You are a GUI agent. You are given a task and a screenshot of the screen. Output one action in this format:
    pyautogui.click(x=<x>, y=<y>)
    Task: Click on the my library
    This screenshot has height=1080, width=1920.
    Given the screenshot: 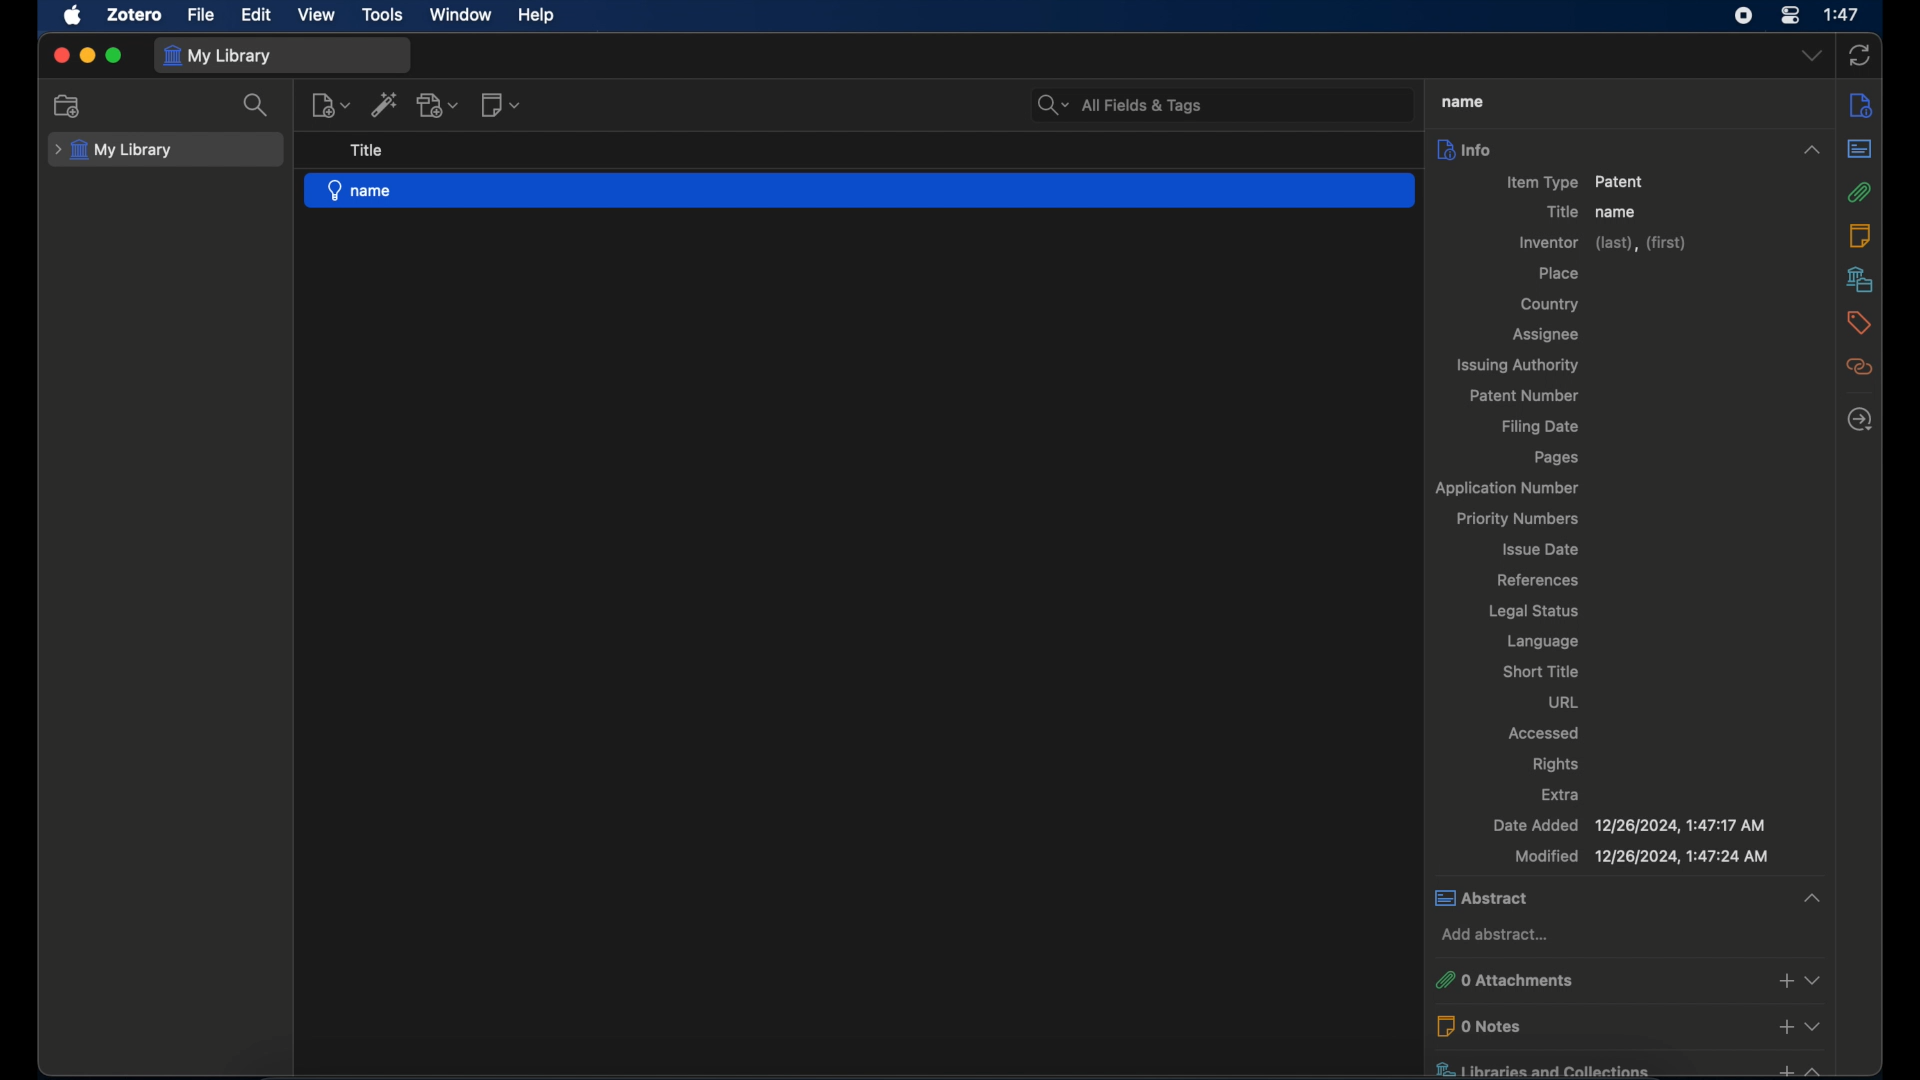 What is the action you would take?
    pyautogui.click(x=114, y=150)
    